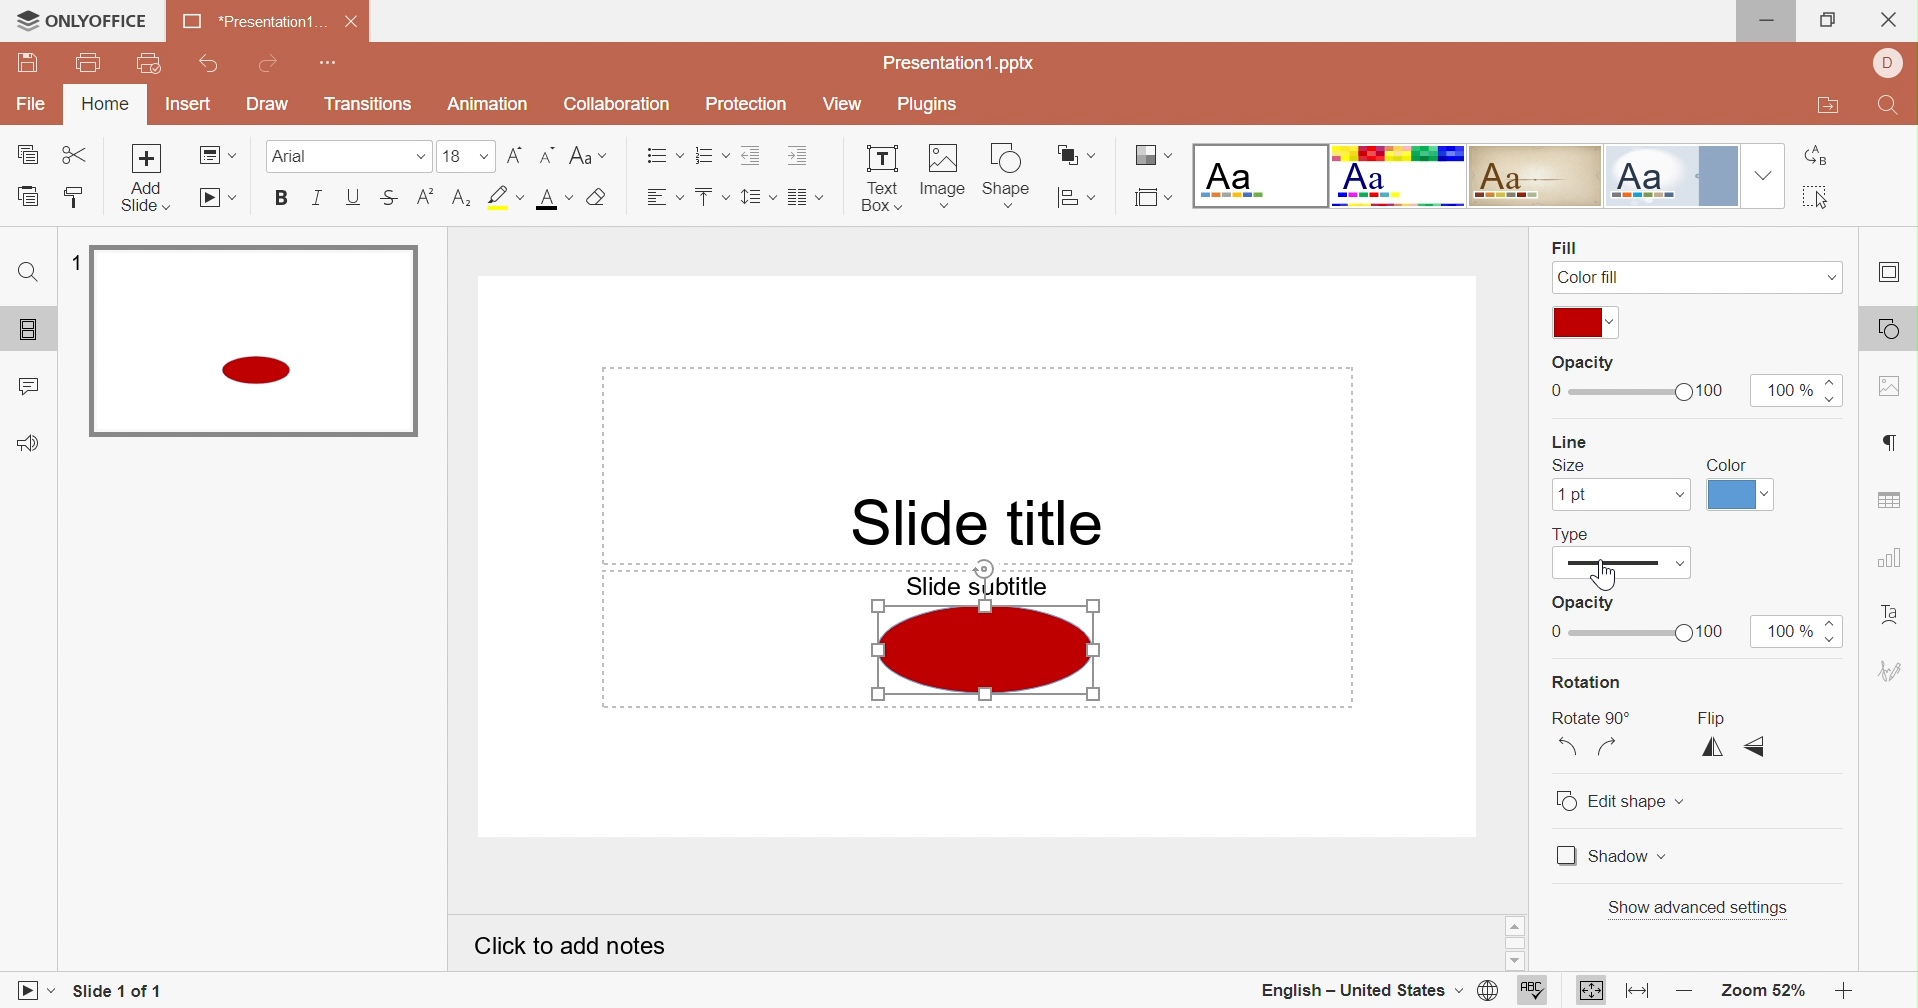 The height and width of the screenshot is (1008, 1918). I want to click on Transitions, so click(369, 104).